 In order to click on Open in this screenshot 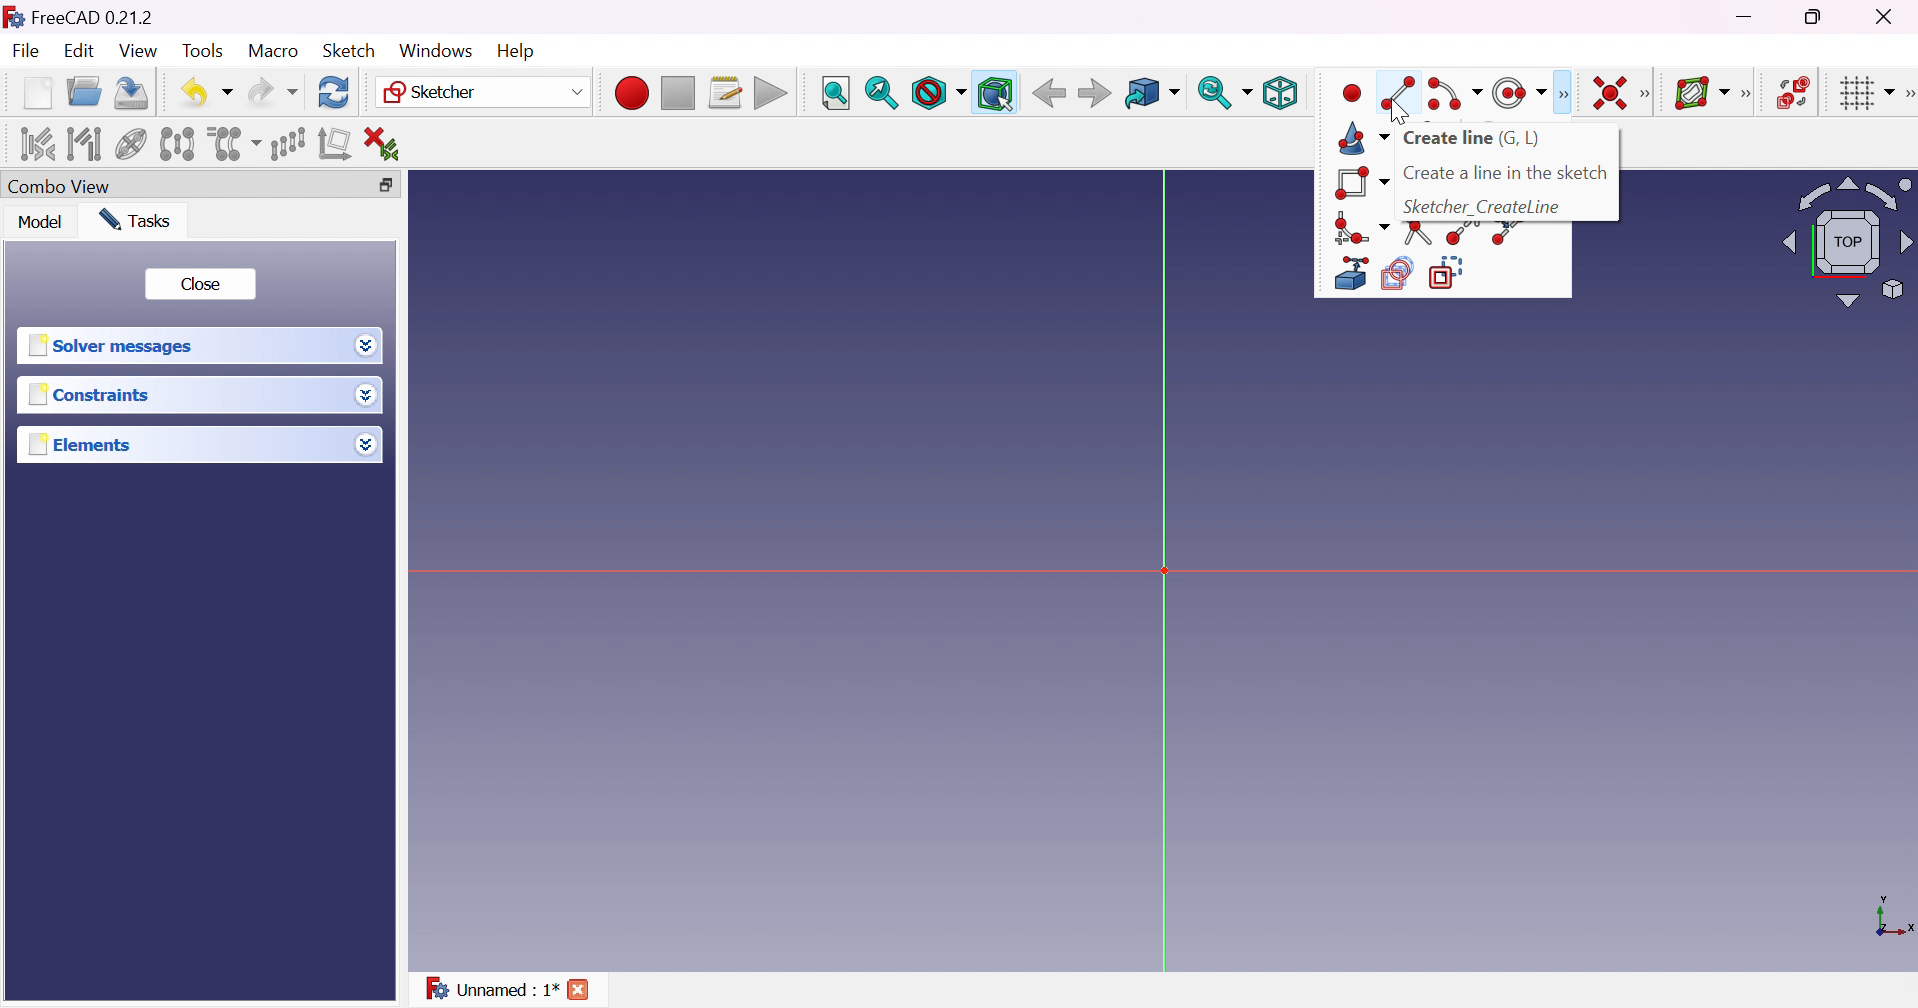, I will do `click(87, 91)`.